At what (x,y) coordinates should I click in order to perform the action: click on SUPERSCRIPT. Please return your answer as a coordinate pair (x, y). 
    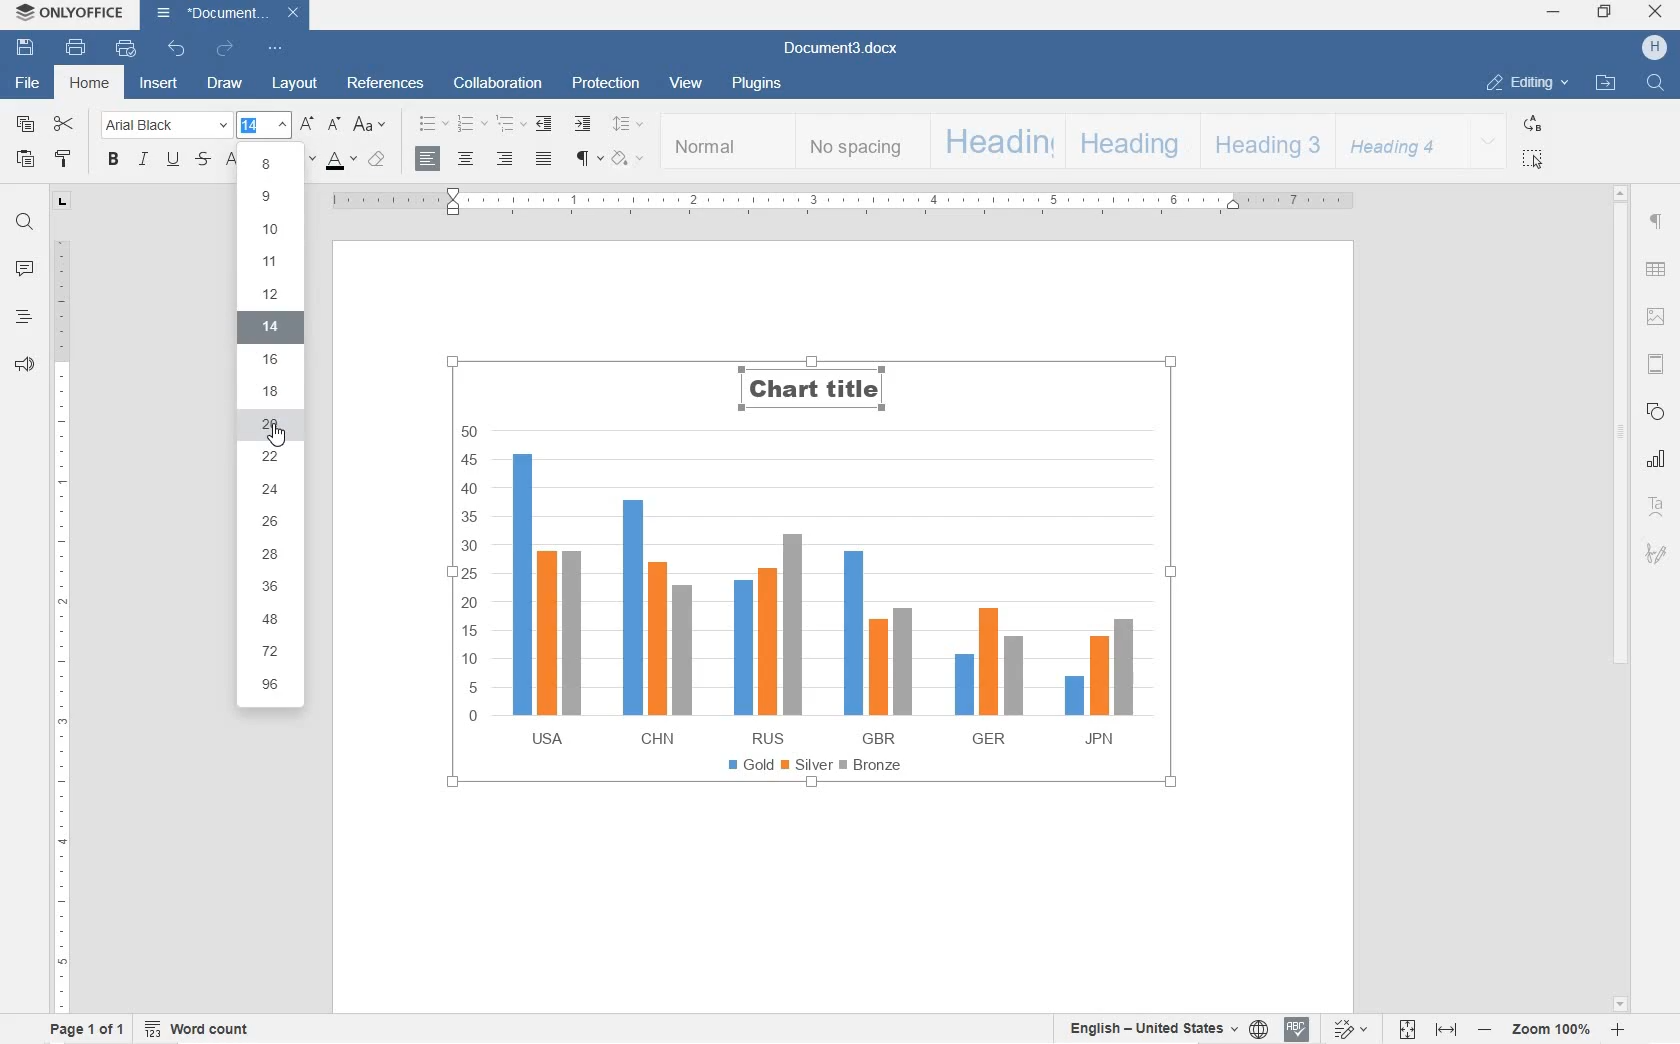
    Looking at the image, I should click on (232, 161).